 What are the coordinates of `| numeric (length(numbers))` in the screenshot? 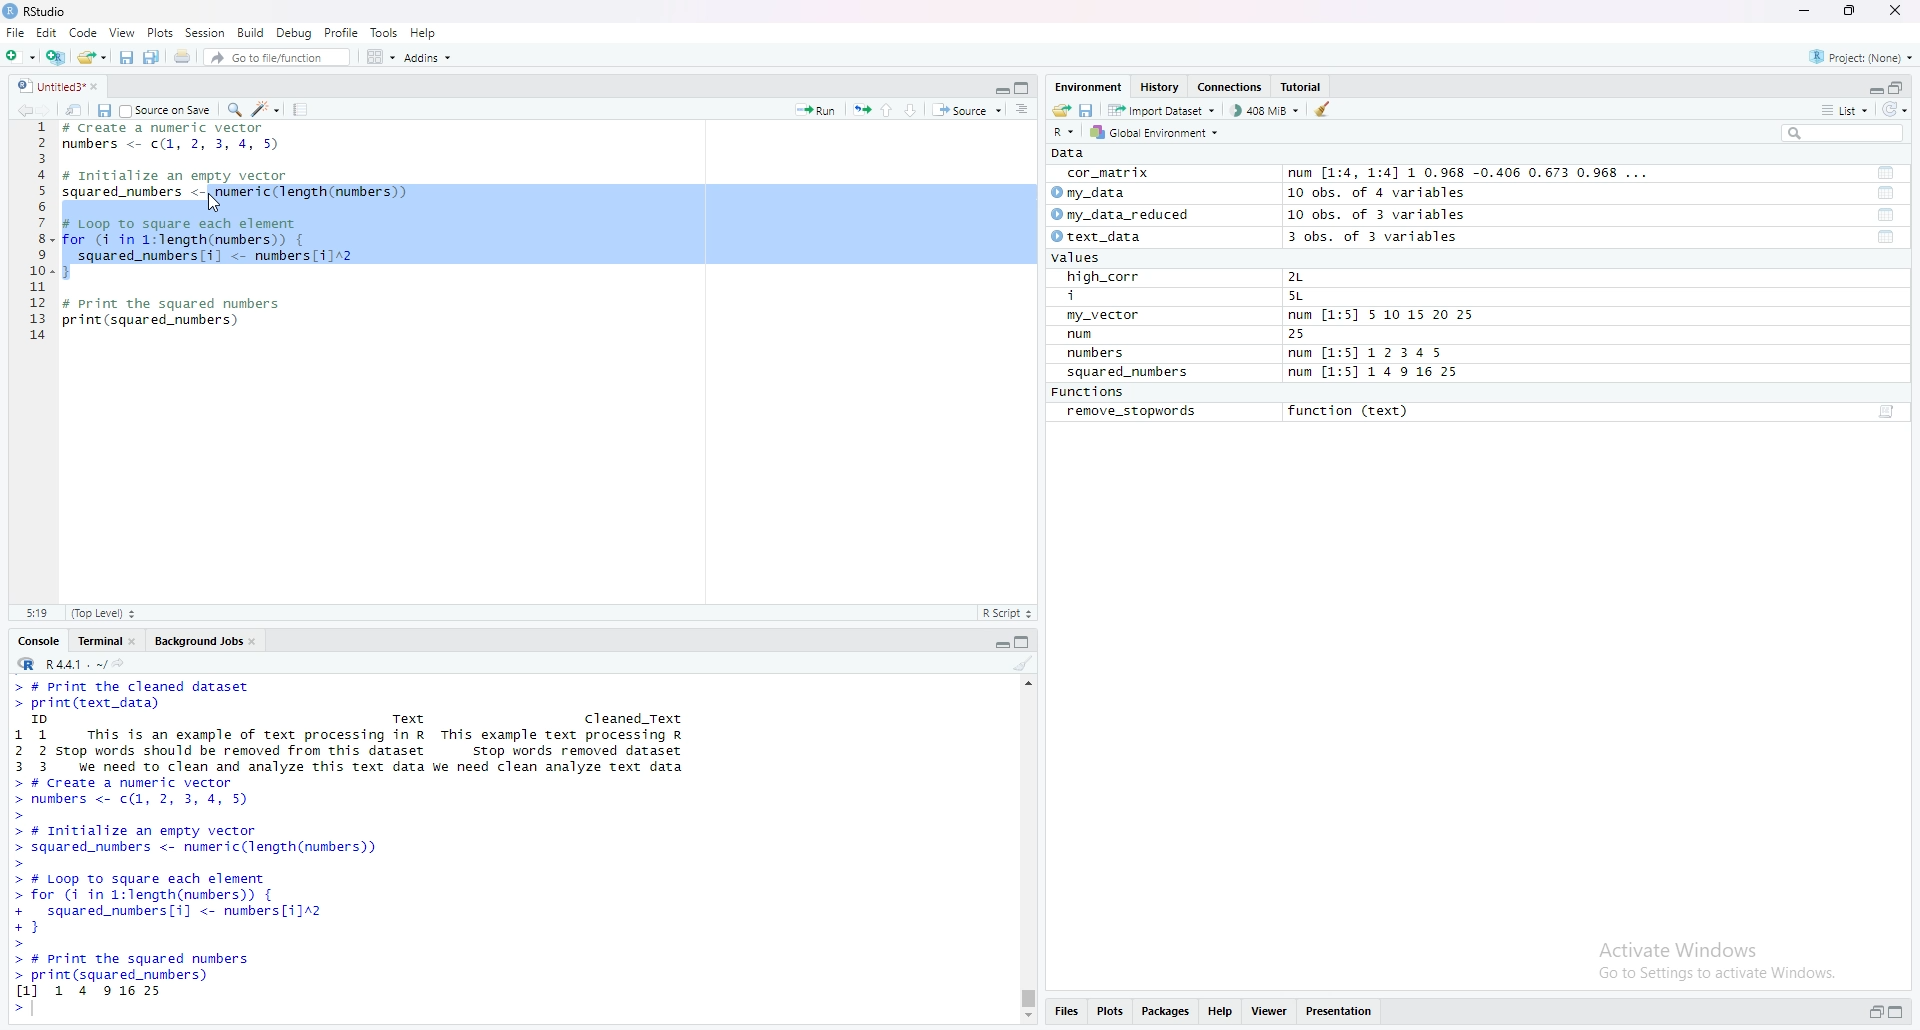 It's located at (314, 193).